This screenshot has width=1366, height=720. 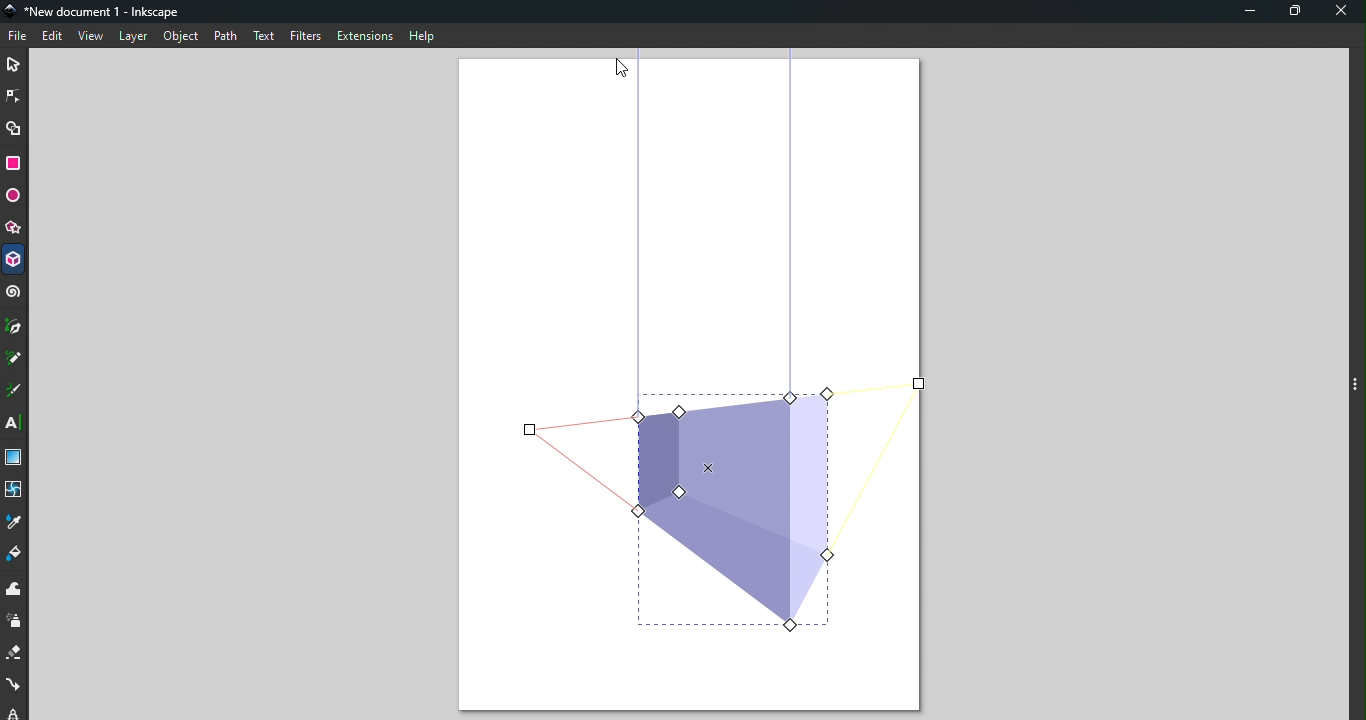 I want to click on Object, so click(x=701, y=502).